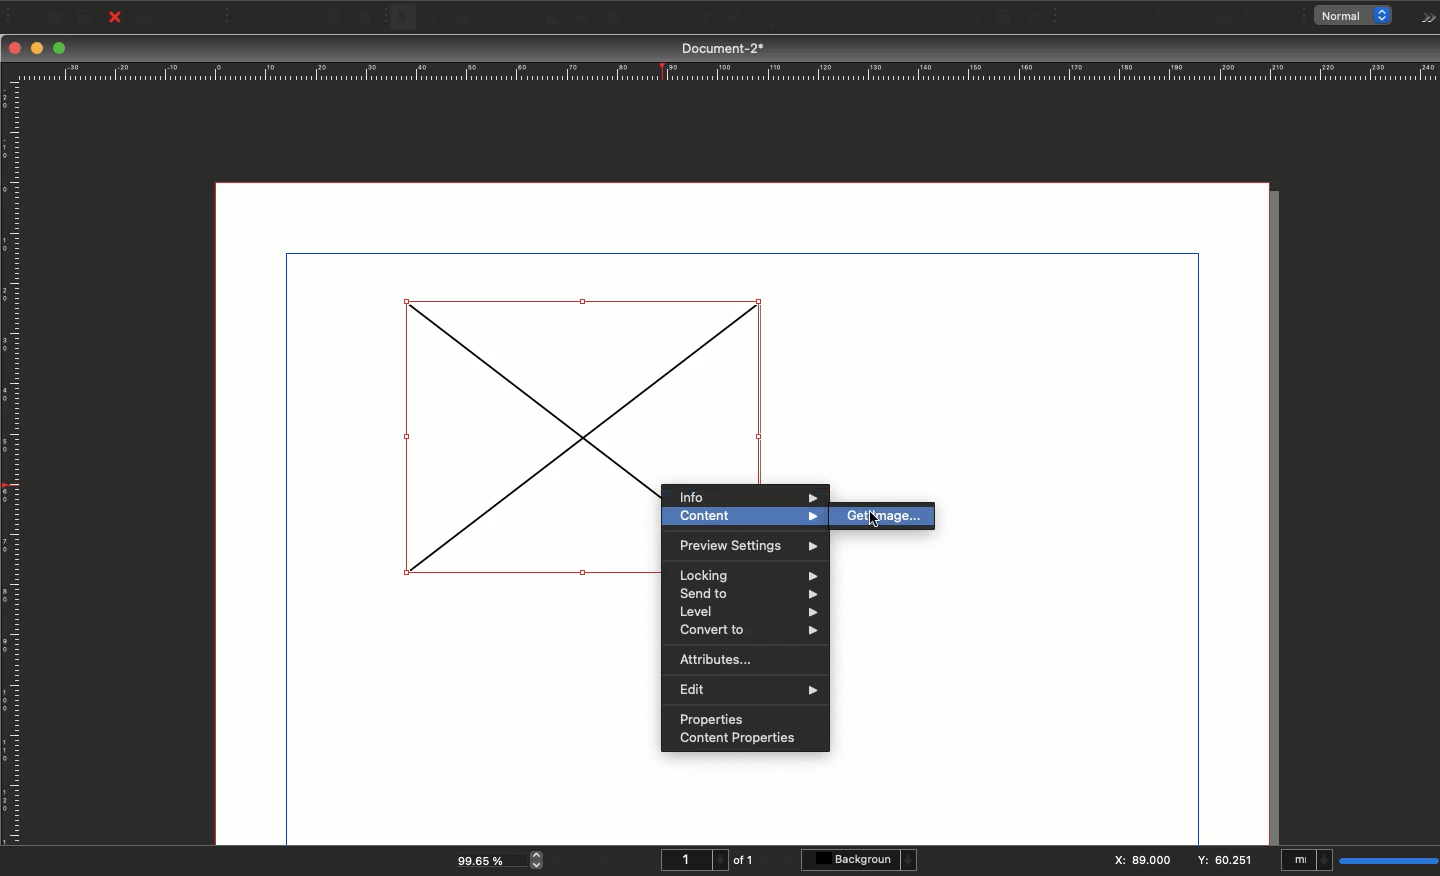 This screenshot has width=1440, height=876. Describe the element at coordinates (744, 495) in the screenshot. I see `Info` at that location.